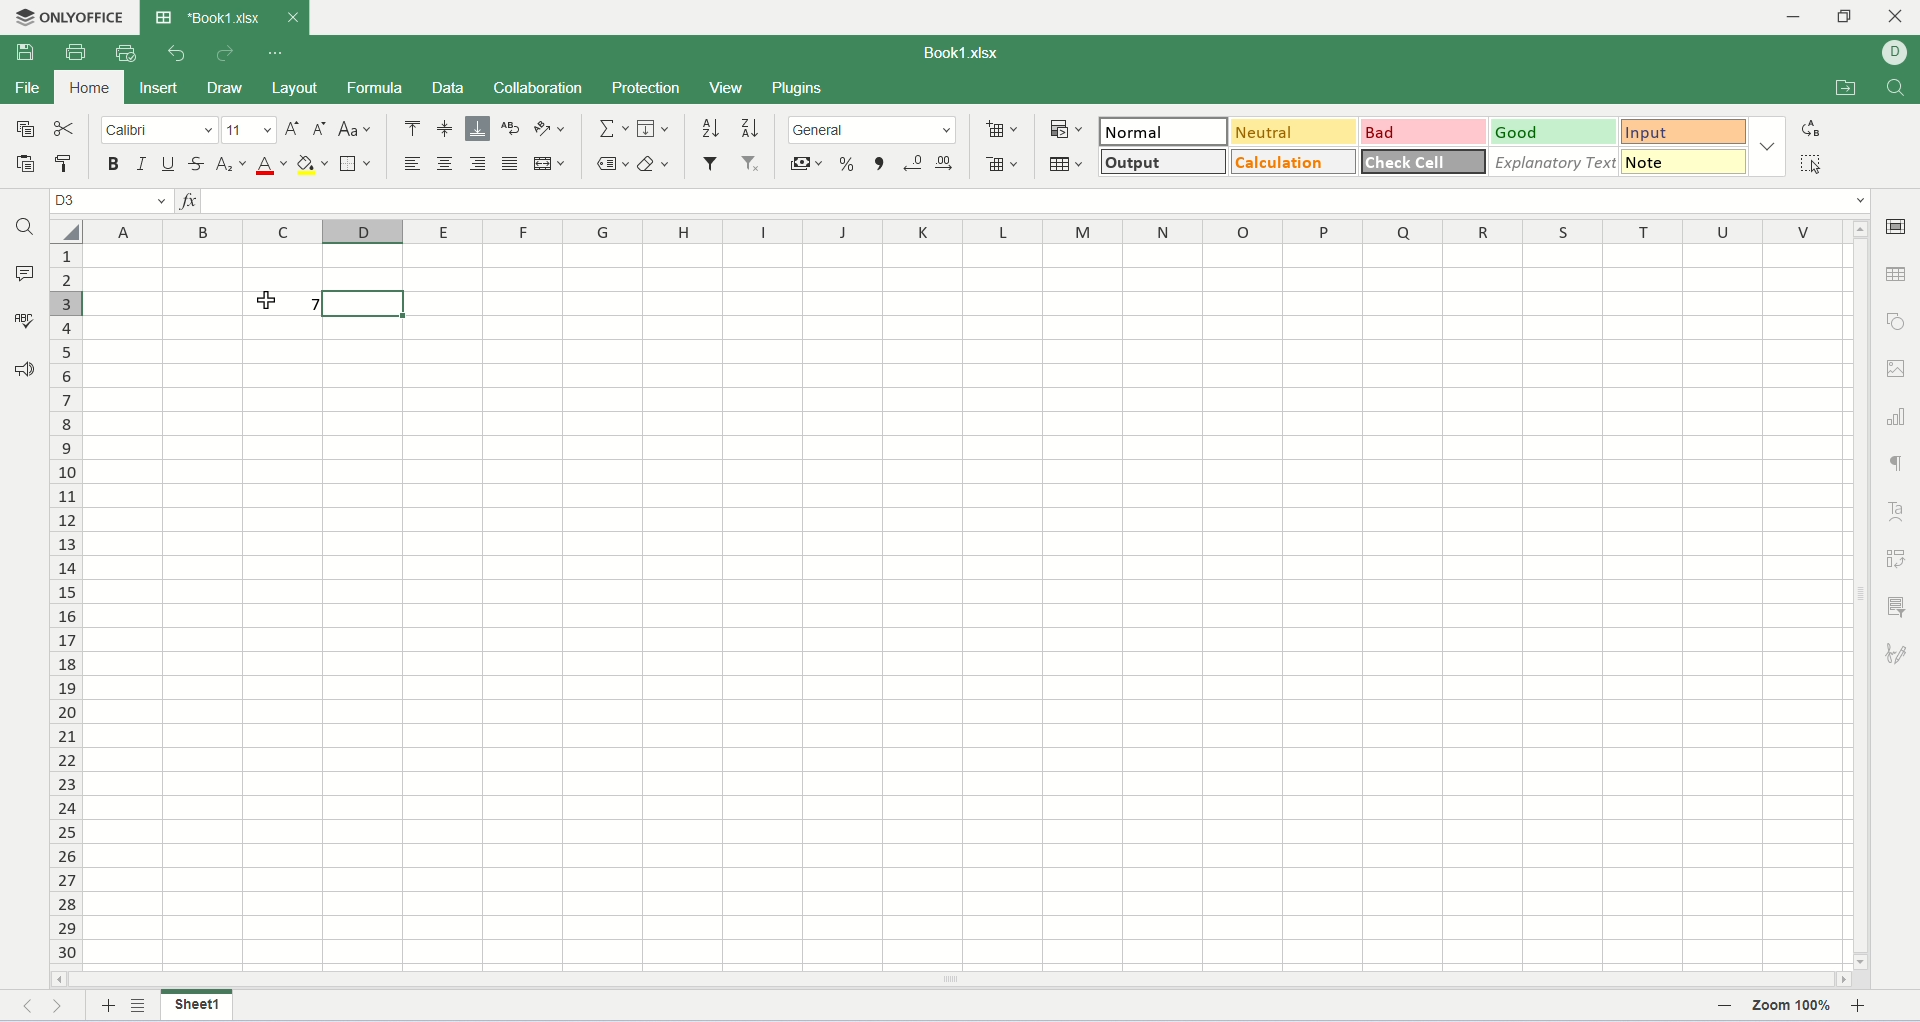 The image size is (1920, 1022). I want to click on new sheet, so click(109, 1007).